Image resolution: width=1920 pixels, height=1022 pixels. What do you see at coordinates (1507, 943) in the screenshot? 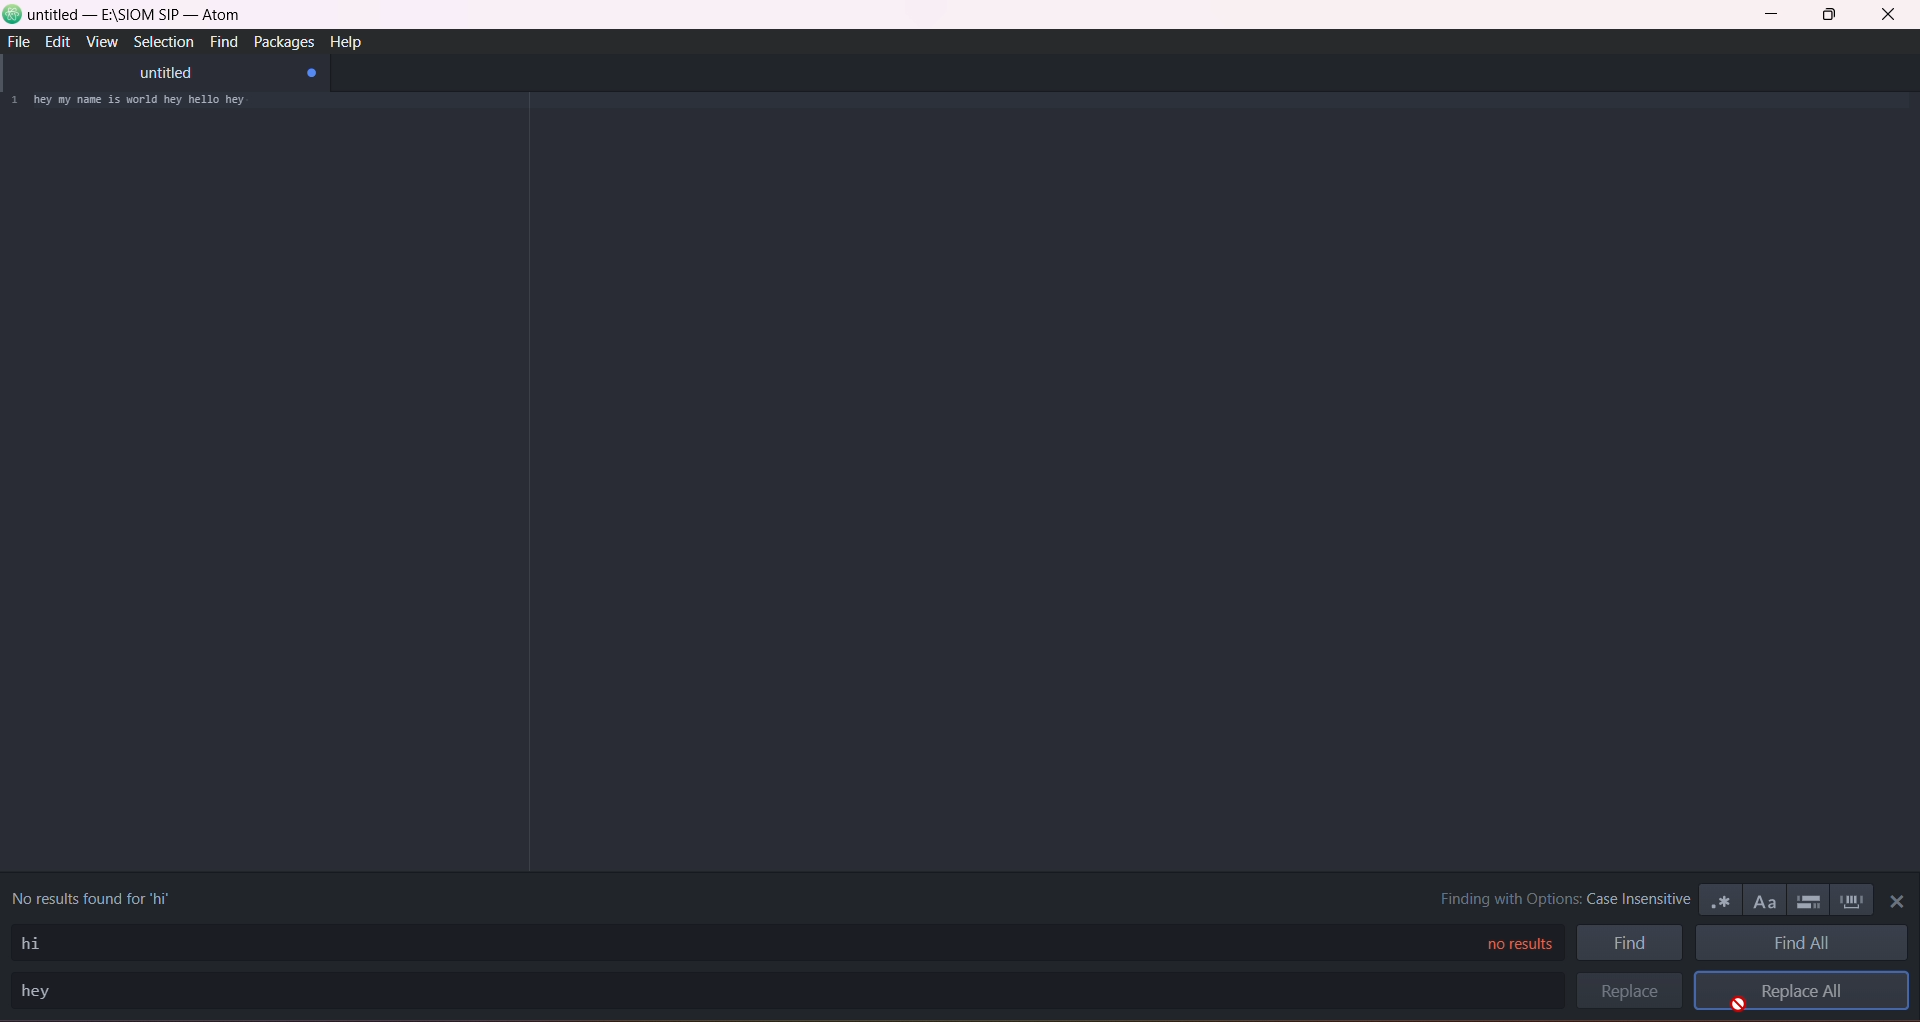
I see `no results` at bounding box center [1507, 943].